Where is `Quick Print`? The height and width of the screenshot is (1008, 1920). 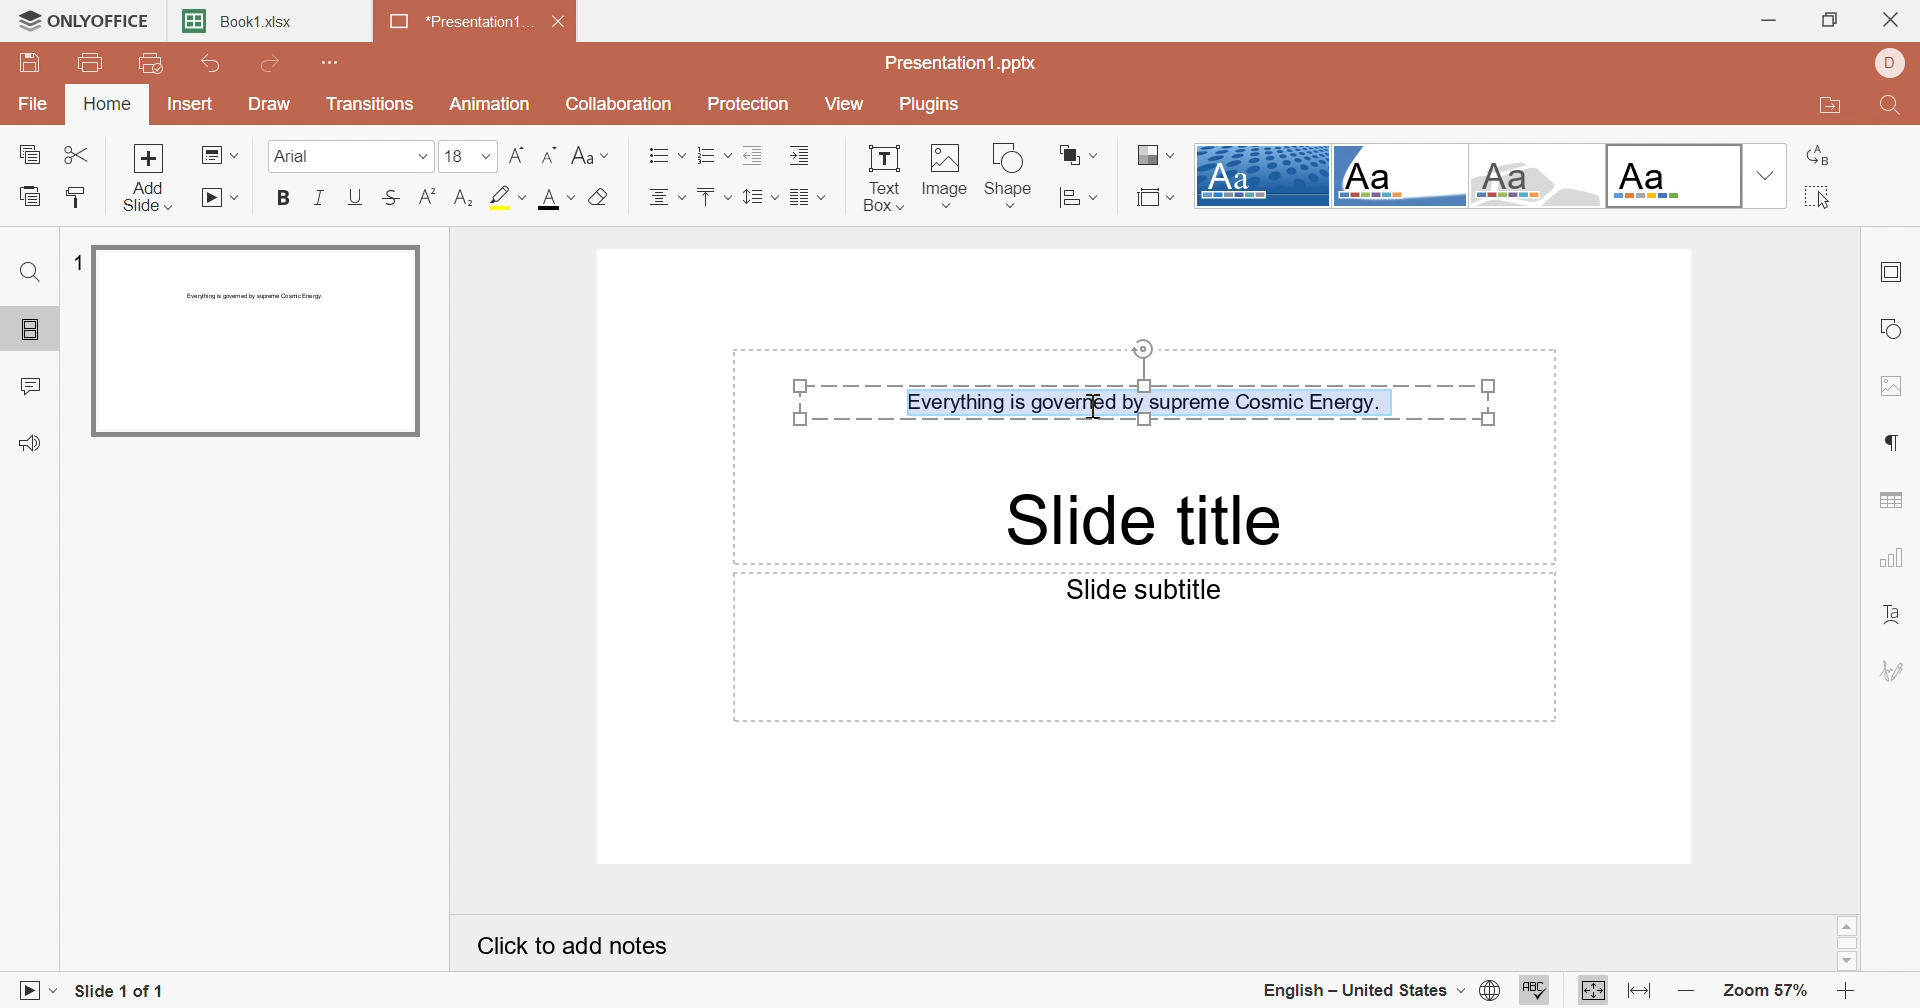
Quick Print is located at coordinates (153, 63).